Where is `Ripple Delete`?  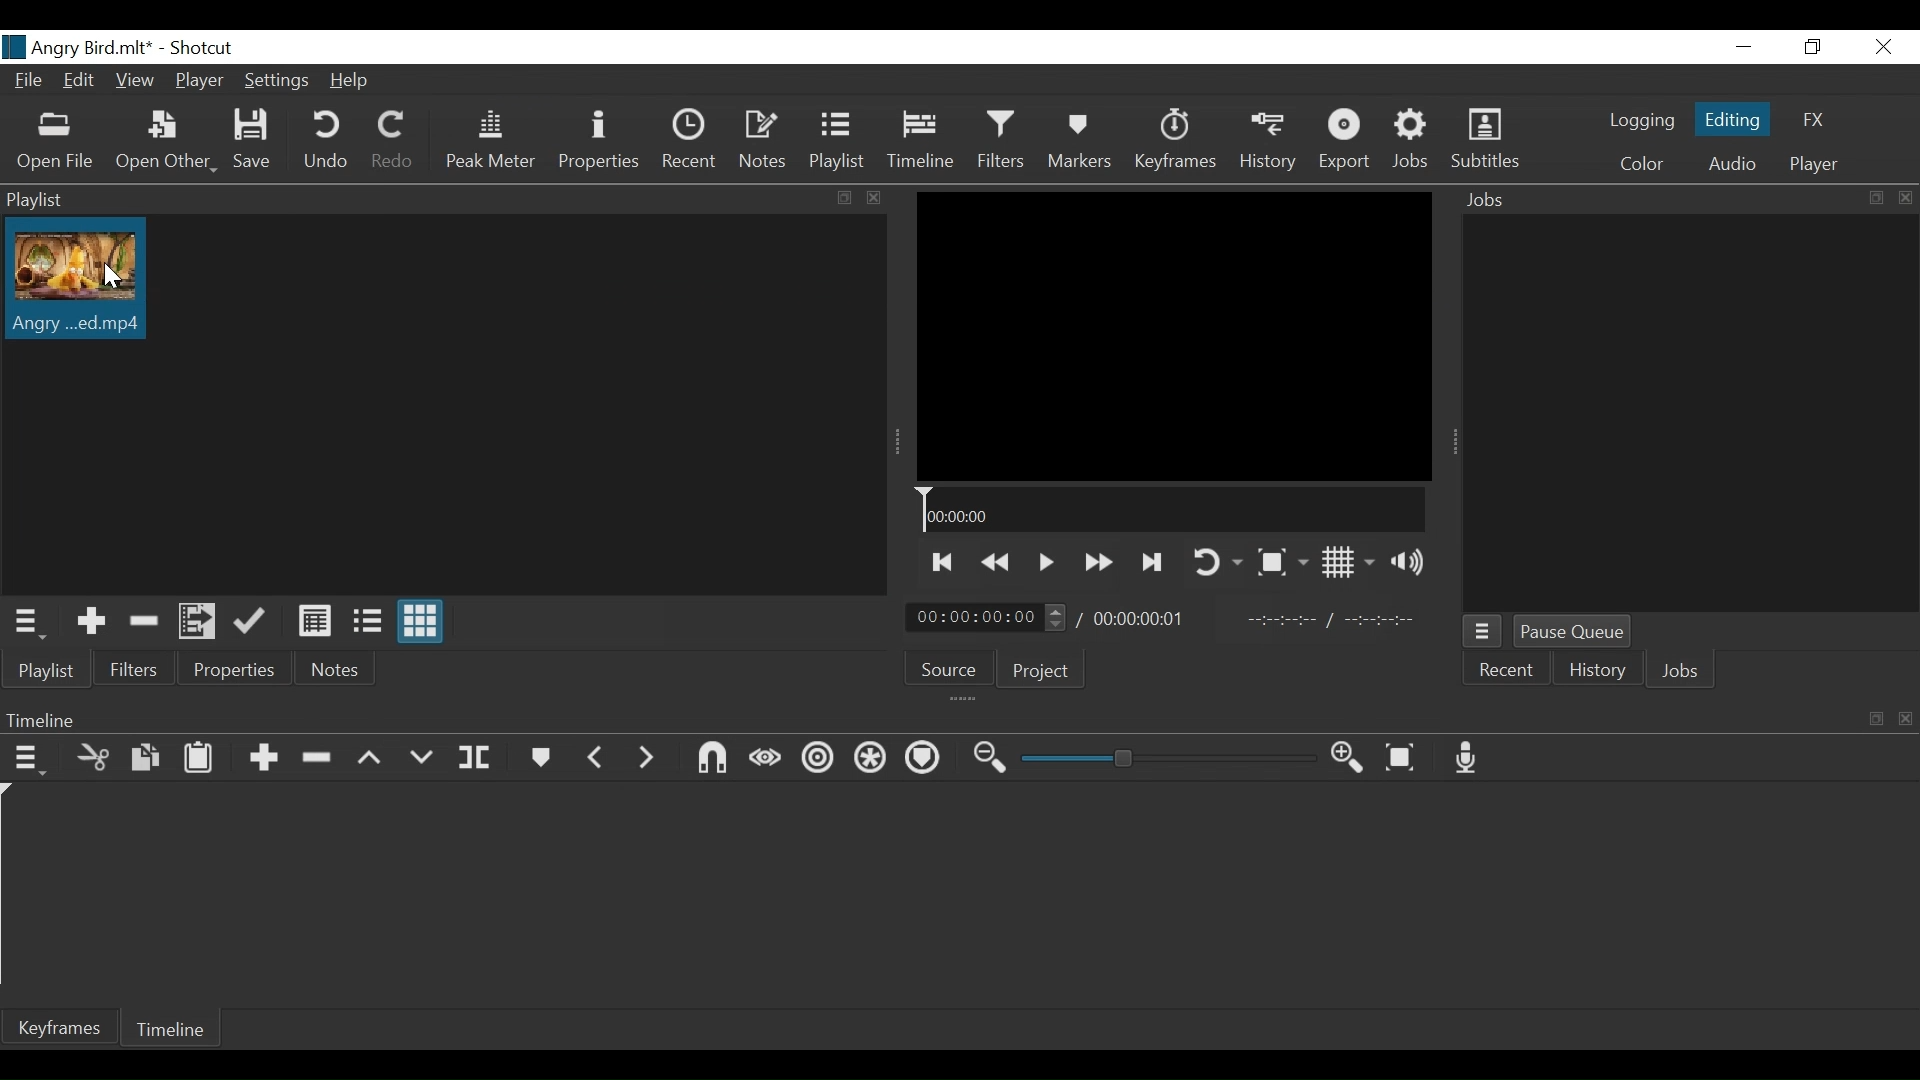 Ripple Delete is located at coordinates (315, 758).